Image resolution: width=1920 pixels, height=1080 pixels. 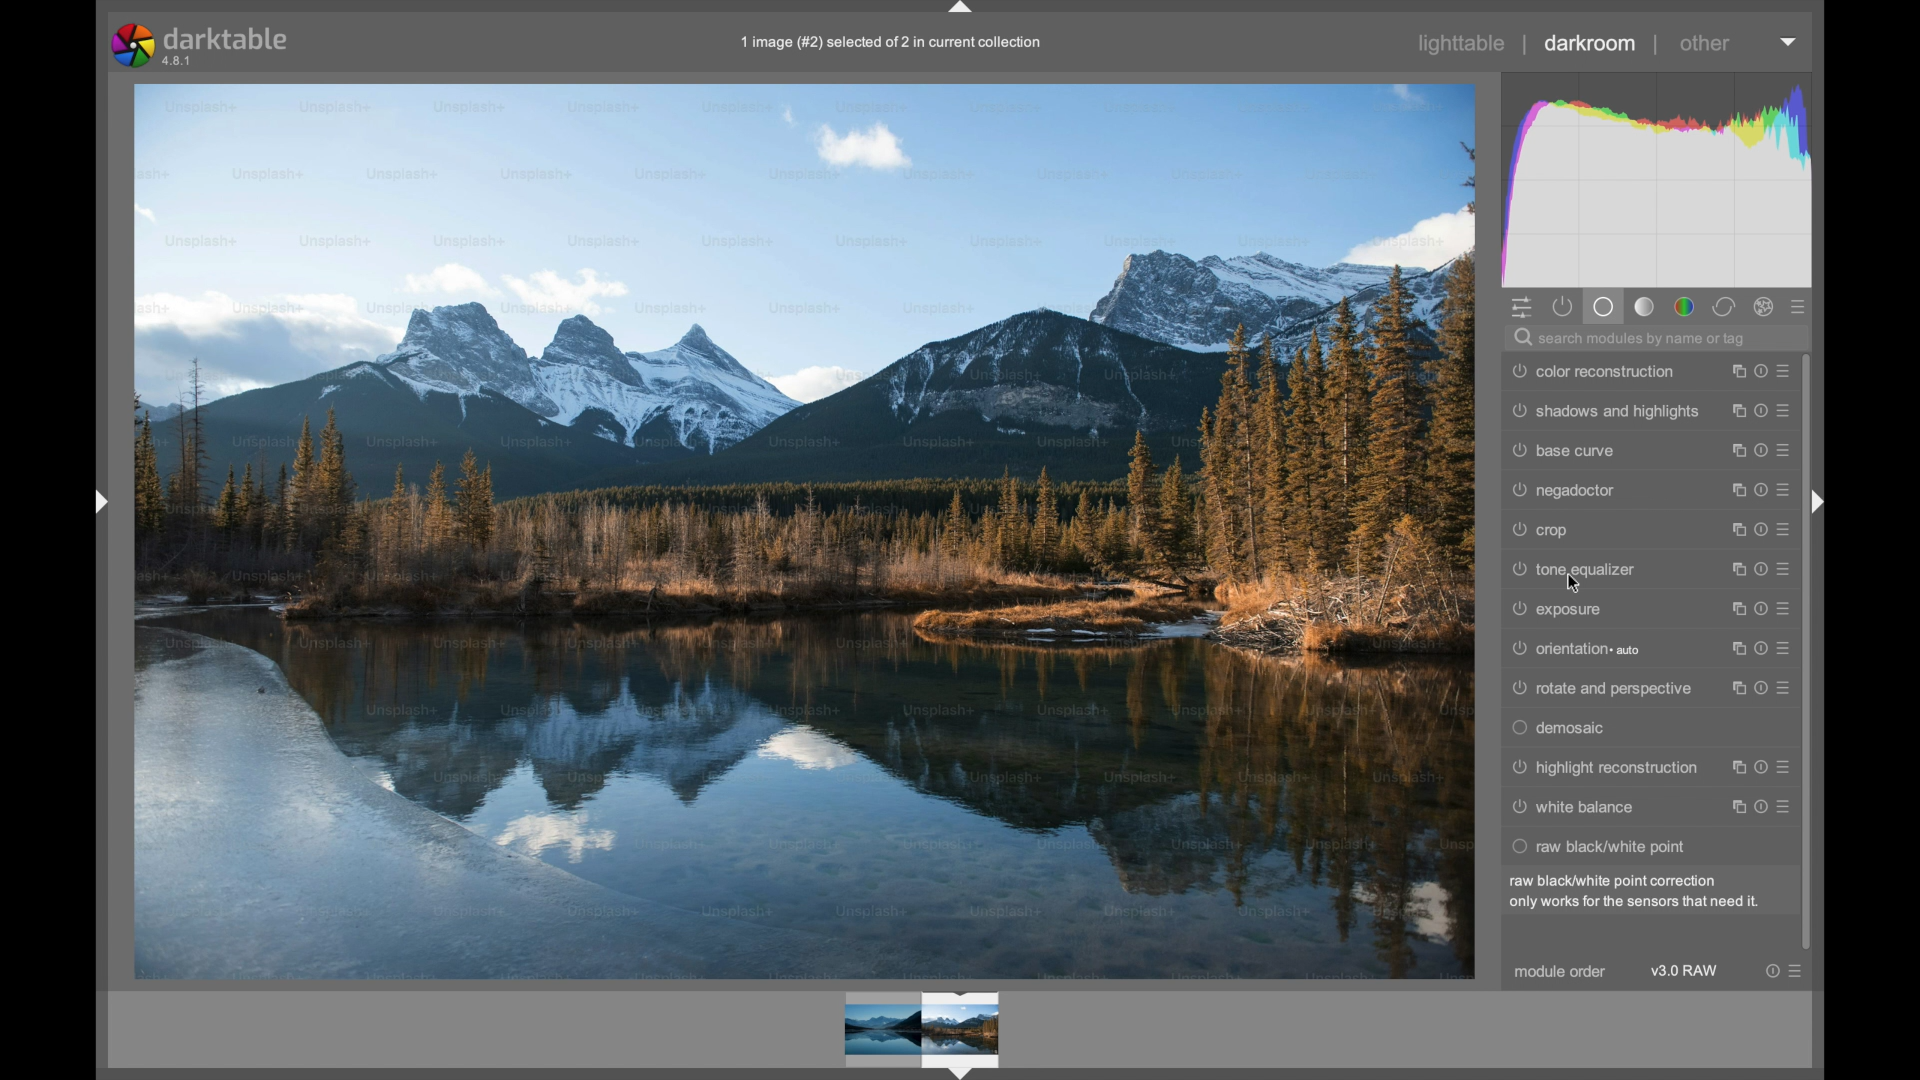 I want to click on presets, so click(x=1792, y=806).